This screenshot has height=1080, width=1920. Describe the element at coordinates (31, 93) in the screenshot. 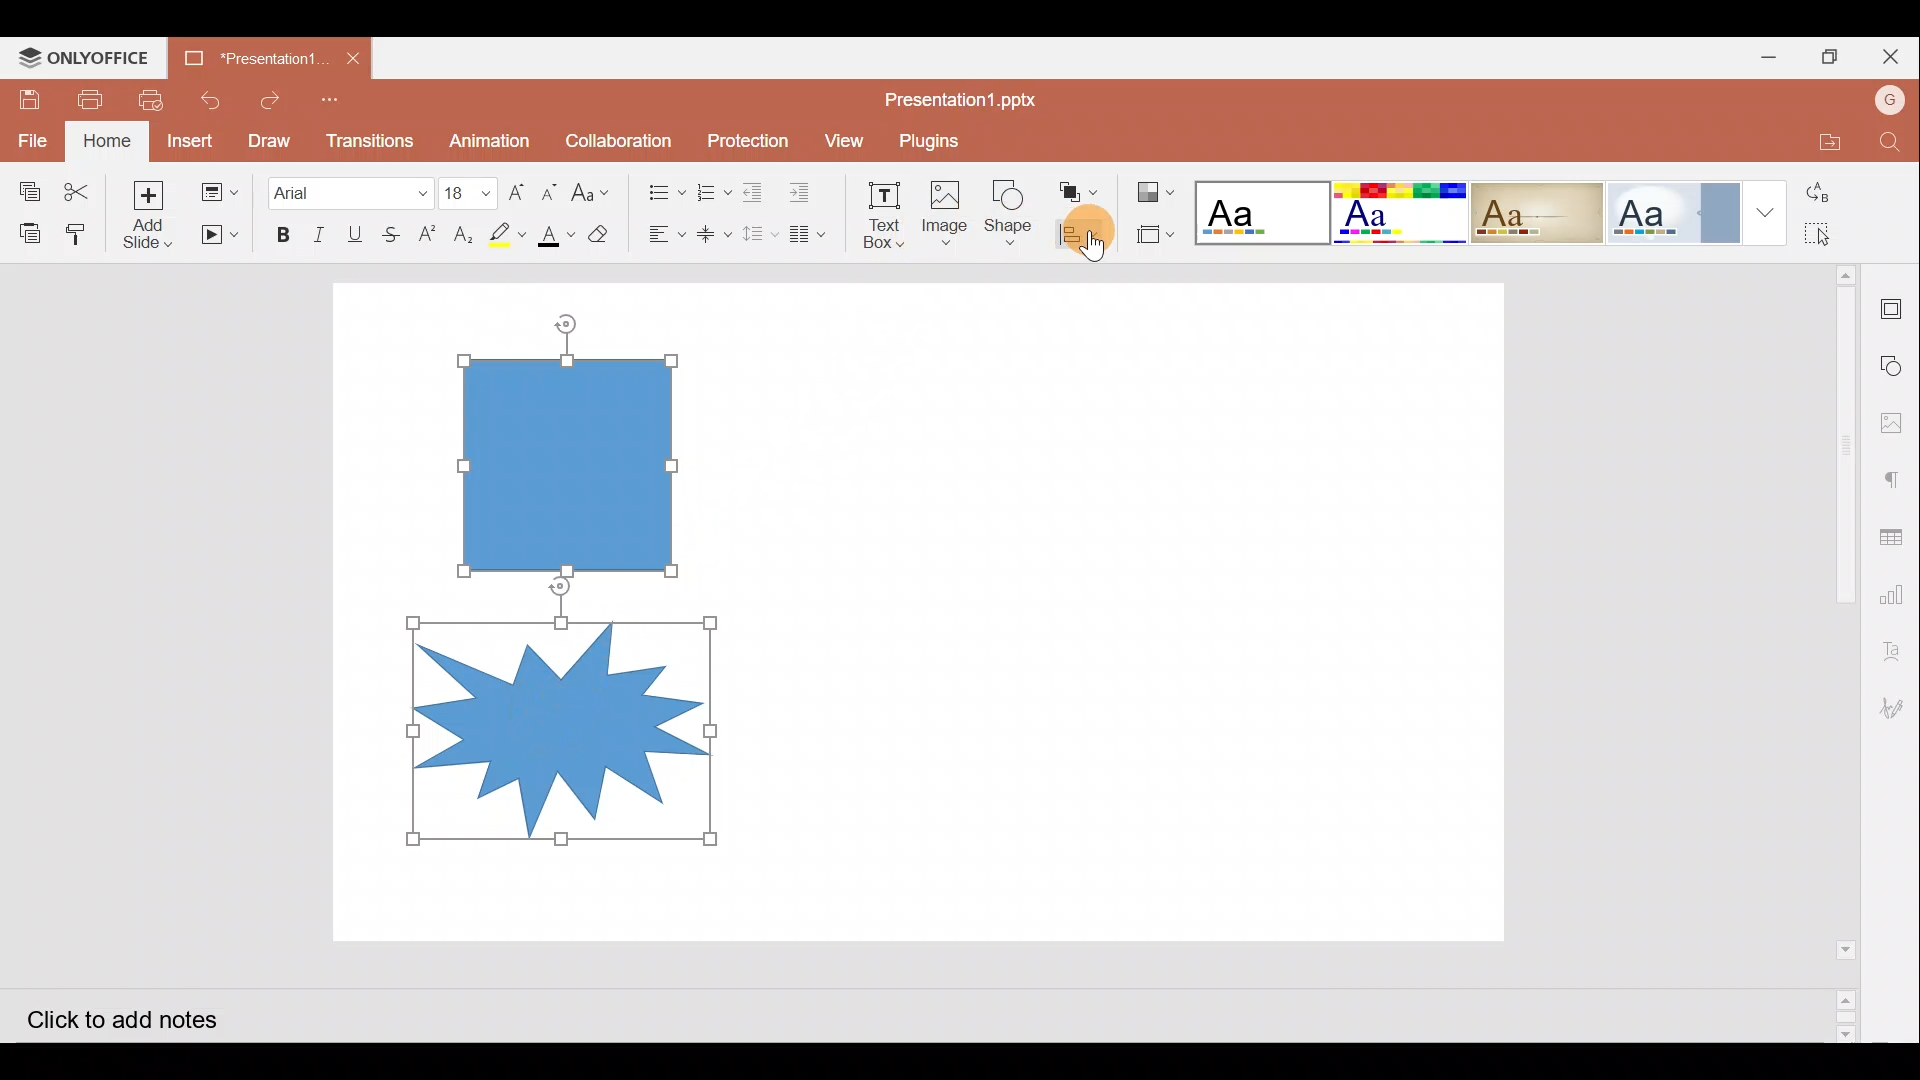

I see `Save` at that location.